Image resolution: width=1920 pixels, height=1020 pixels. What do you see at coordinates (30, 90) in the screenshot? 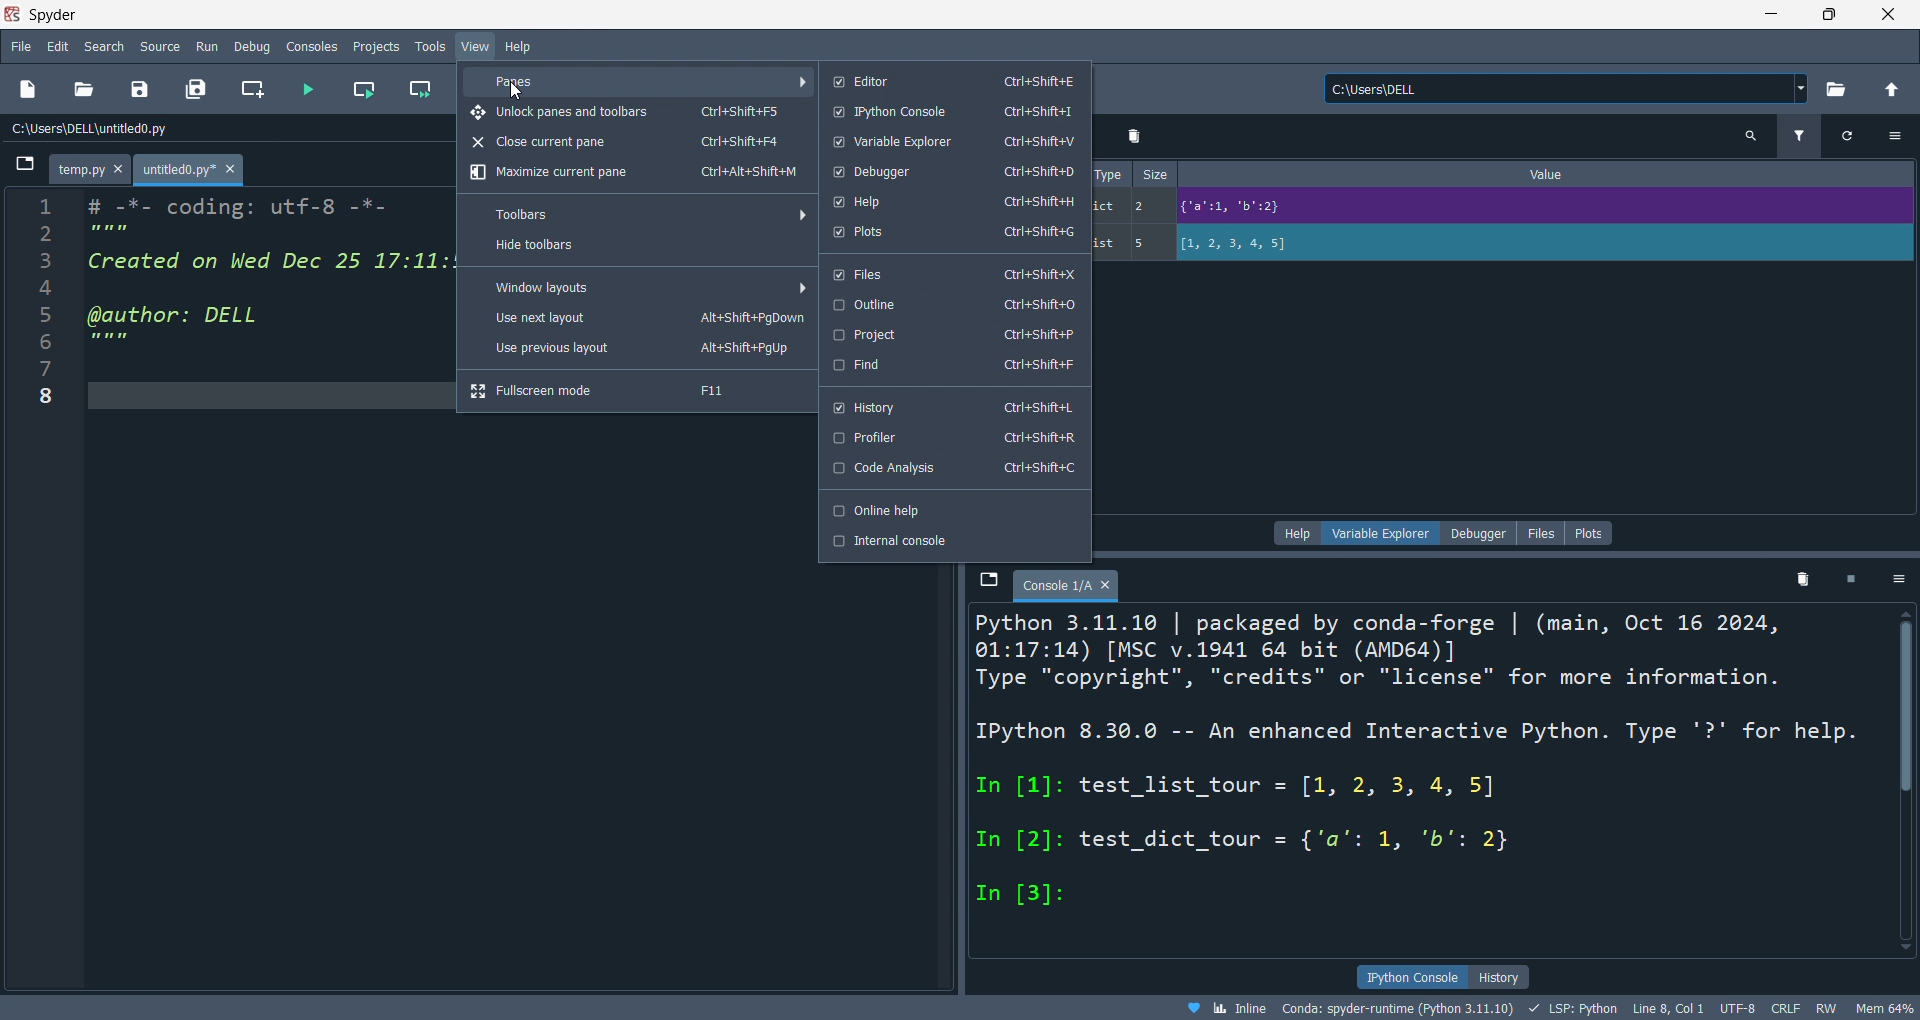
I see `new file` at bounding box center [30, 90].